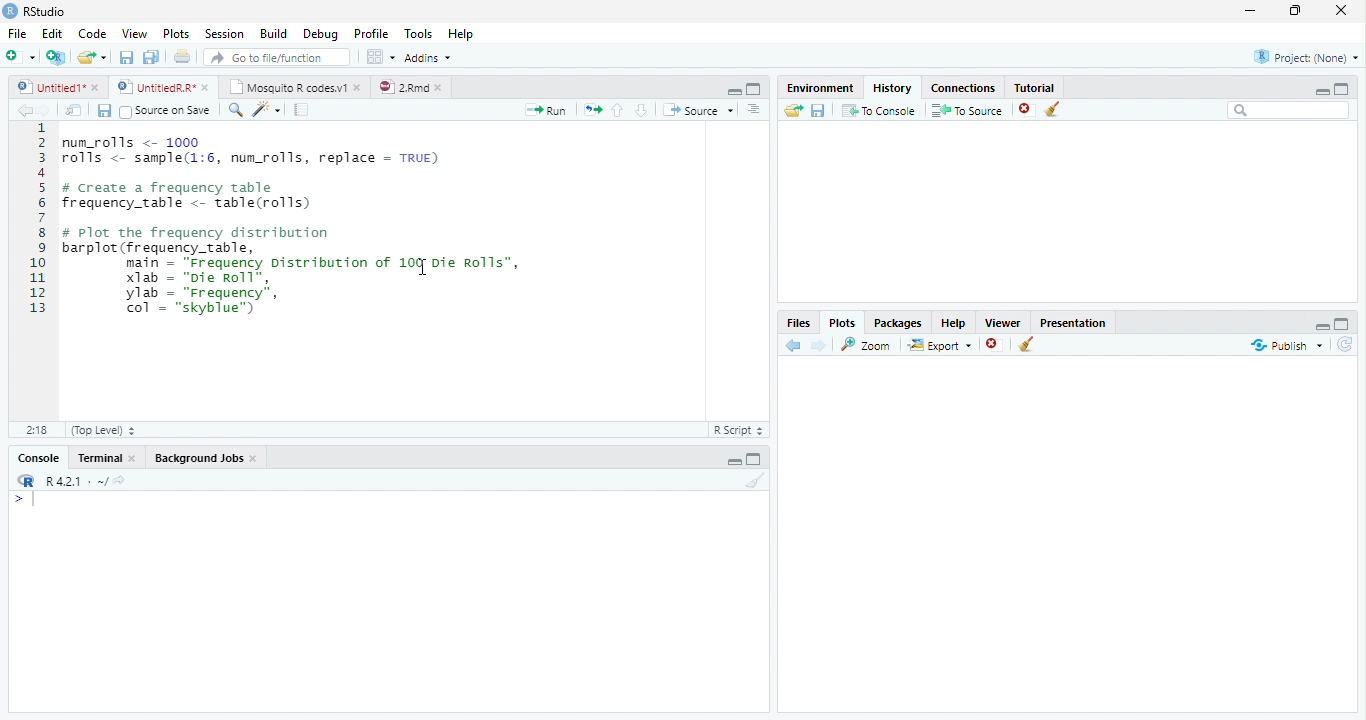 The image size is (1366, 720). Describe the element at coordinates (207, 456) in the screenshot. I see `Background Jobs` at that location.